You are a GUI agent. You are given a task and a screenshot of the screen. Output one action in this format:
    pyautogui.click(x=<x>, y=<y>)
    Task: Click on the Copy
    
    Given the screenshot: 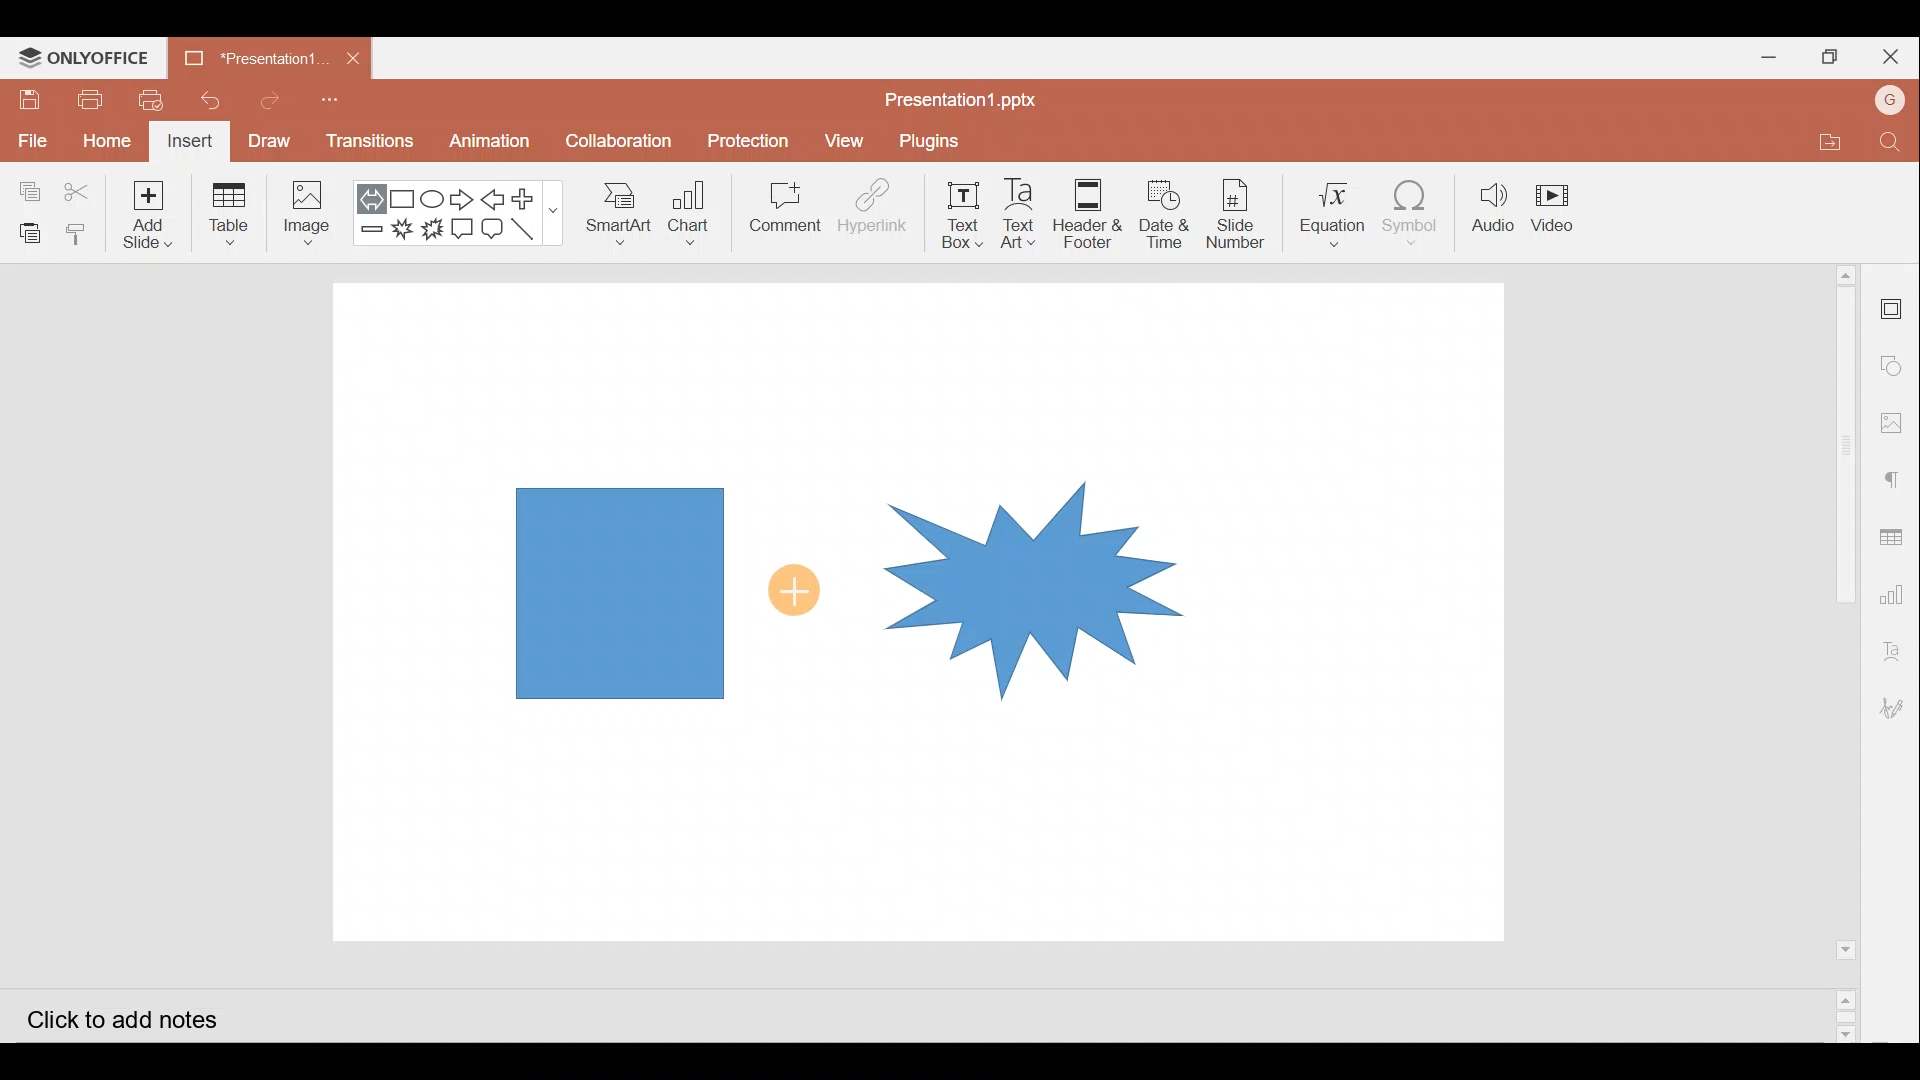 What is the action you would take?
    pyautogui.click(x=25, y=184)
    